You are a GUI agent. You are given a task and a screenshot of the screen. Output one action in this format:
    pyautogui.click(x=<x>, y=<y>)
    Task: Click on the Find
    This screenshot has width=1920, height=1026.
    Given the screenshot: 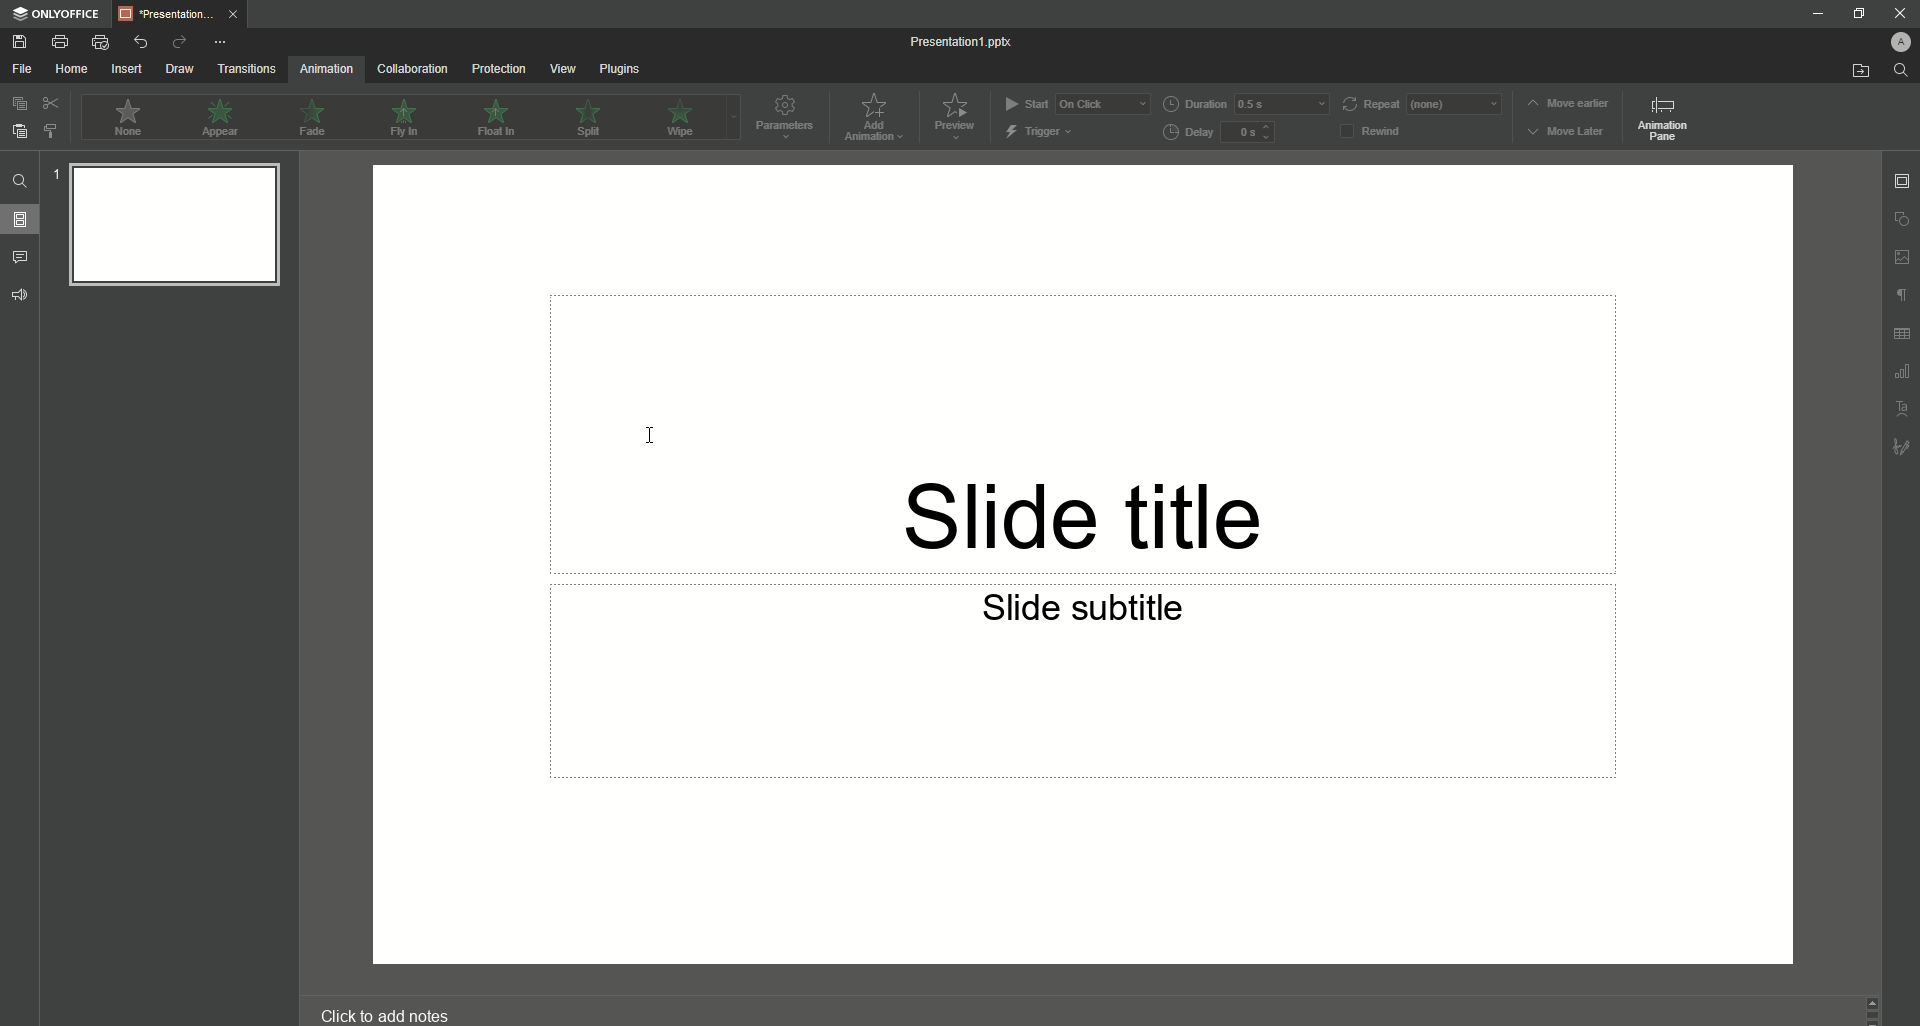 What is the action you would take?
    pyautogui.click(x=1901, y=71)
    